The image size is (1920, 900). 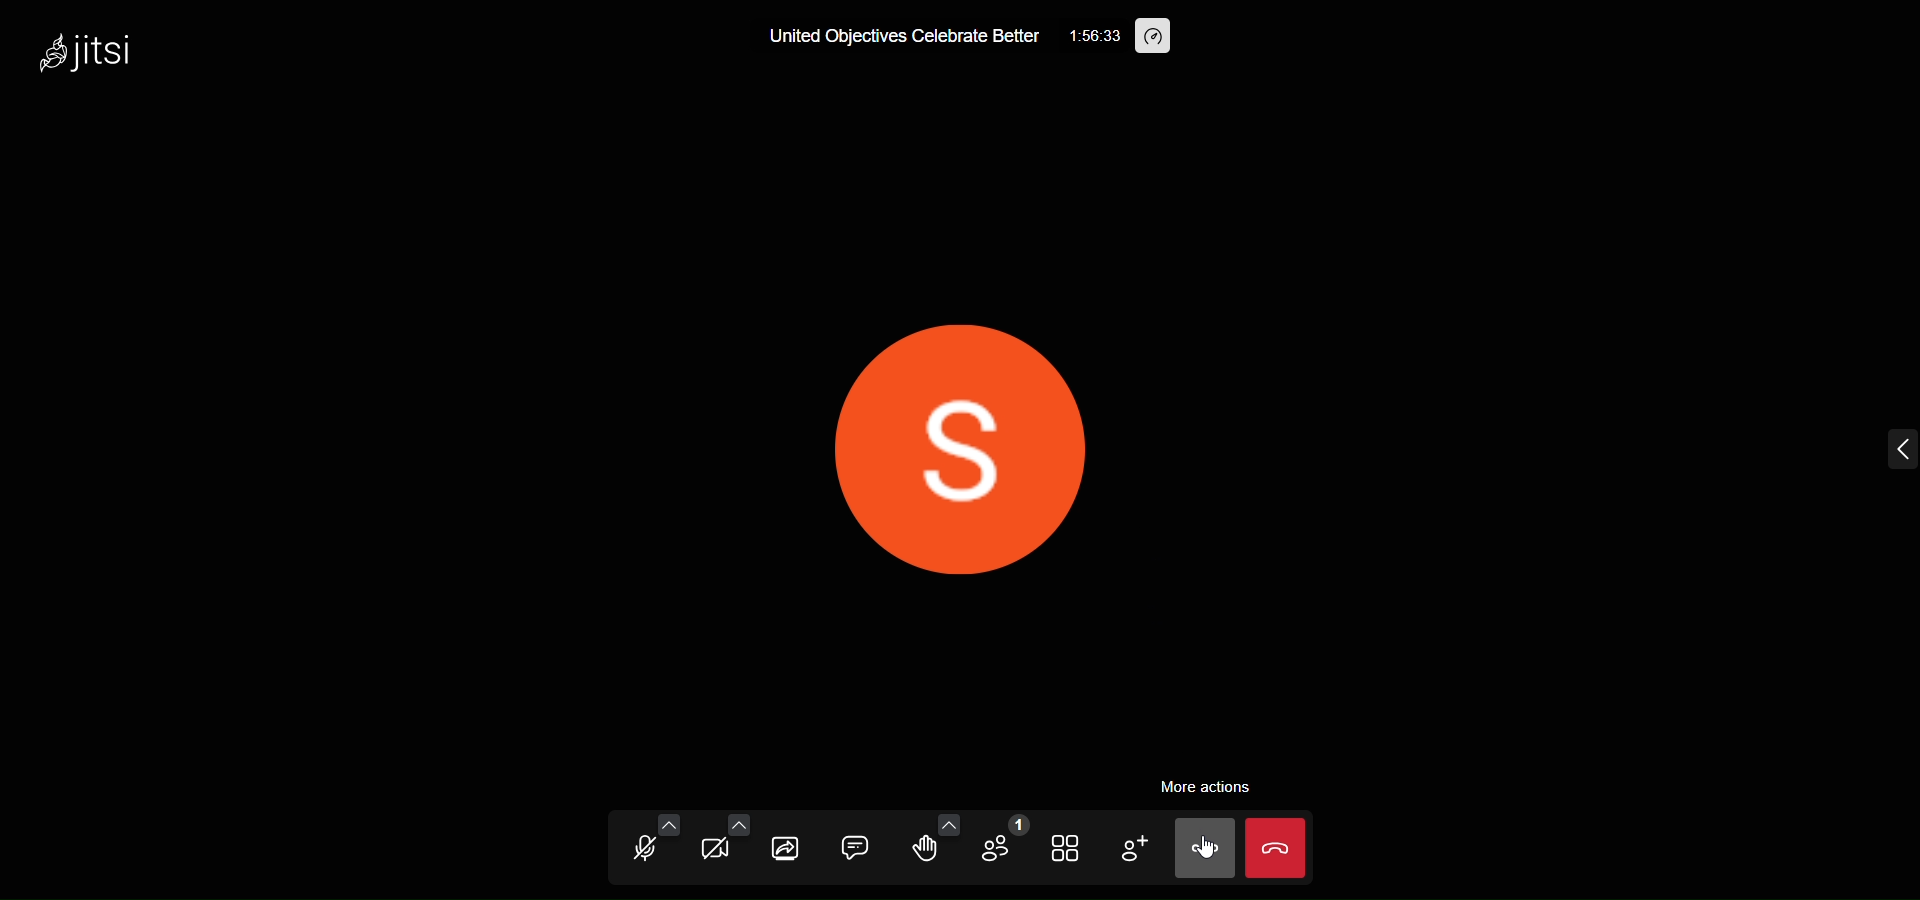 What do you see at coordinates (1278, 850) in the screenshot?
I see `leave the call` at bounding box center [1278, 850].